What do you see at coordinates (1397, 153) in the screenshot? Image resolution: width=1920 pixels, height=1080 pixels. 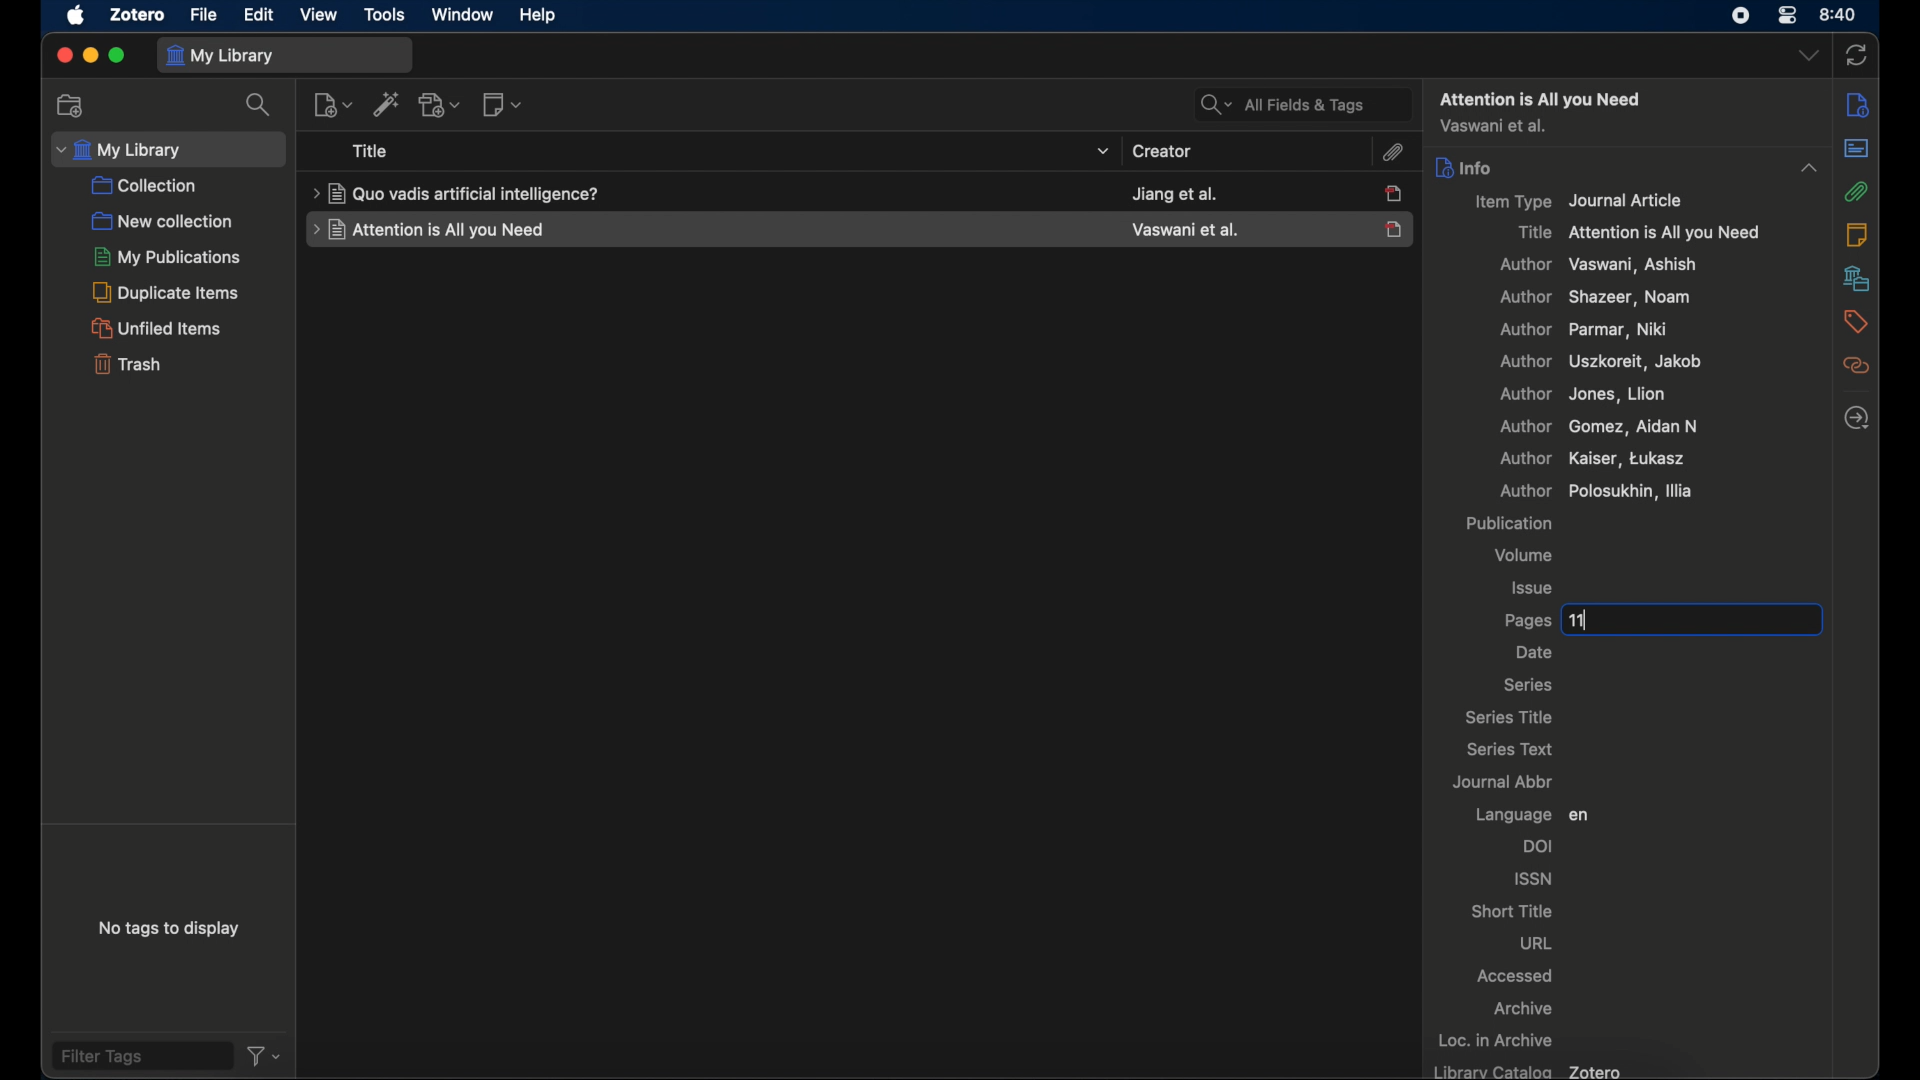 I see `attachment` at bounding box center [1397, 153].